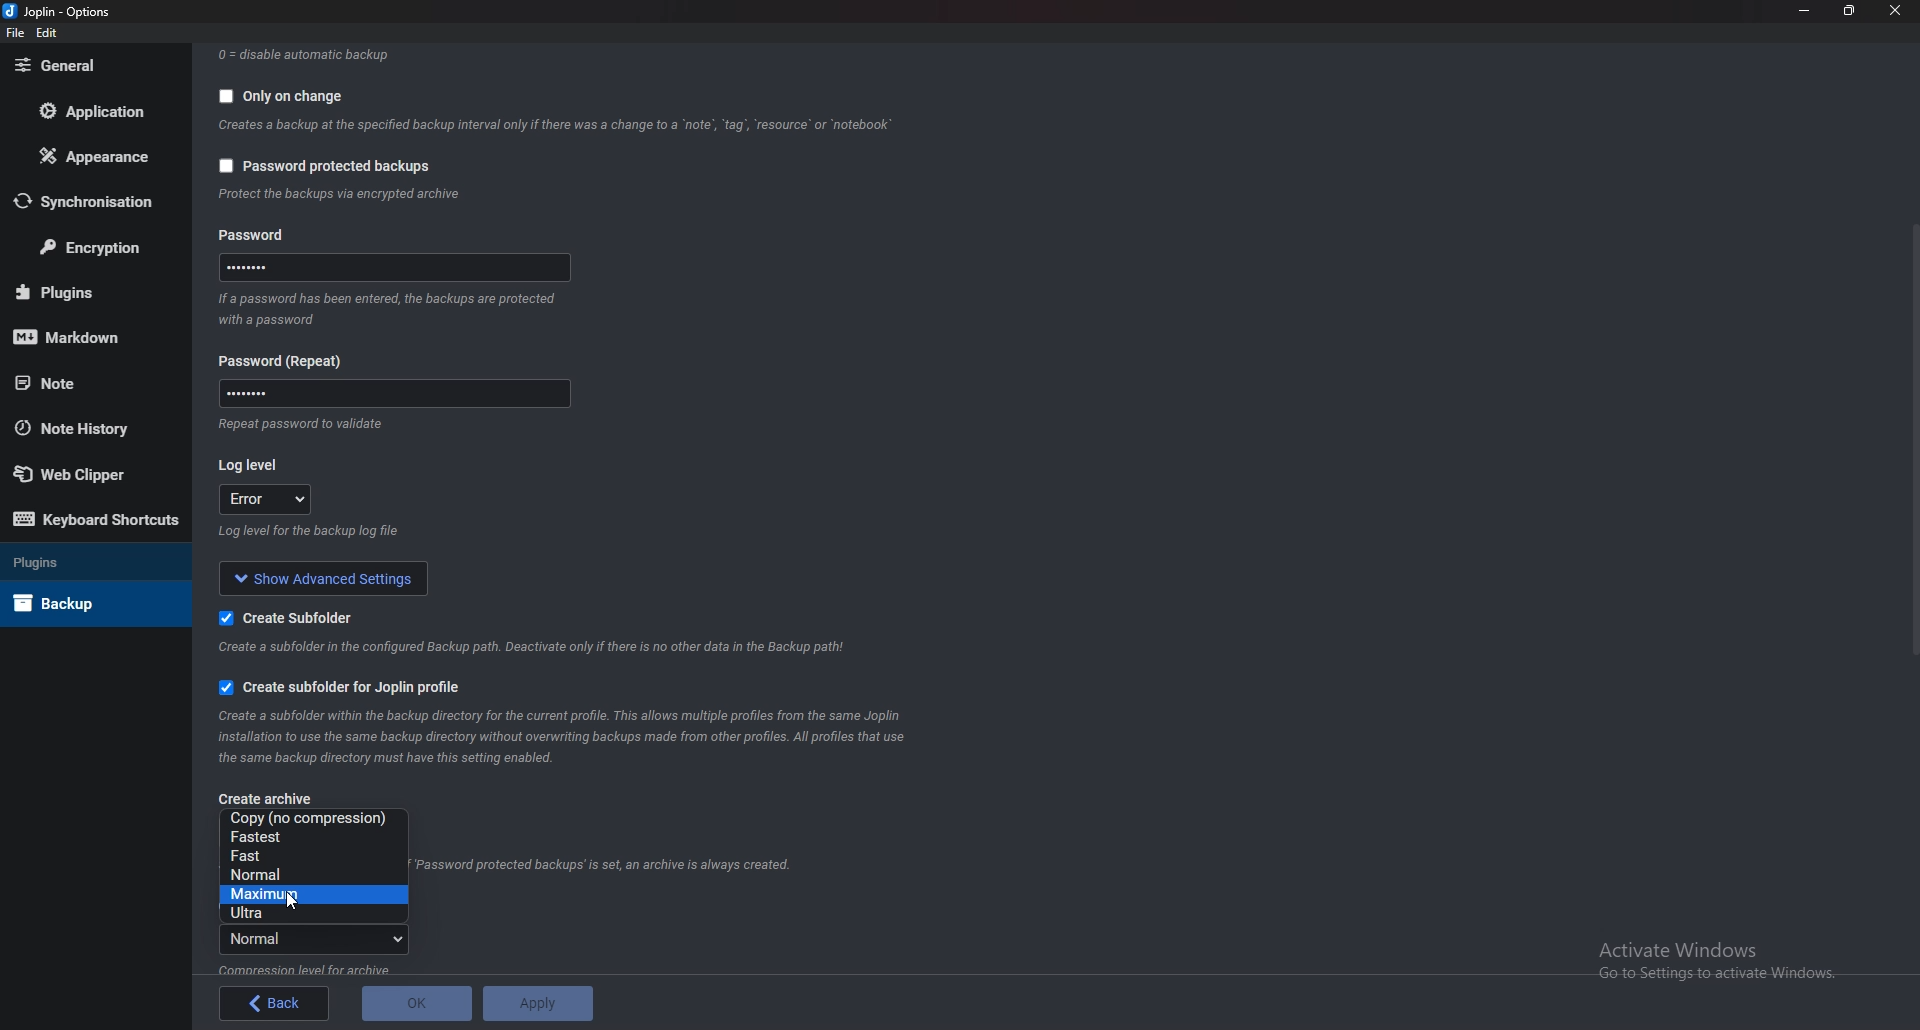  I want to click on Ultra, so click(304, 913).